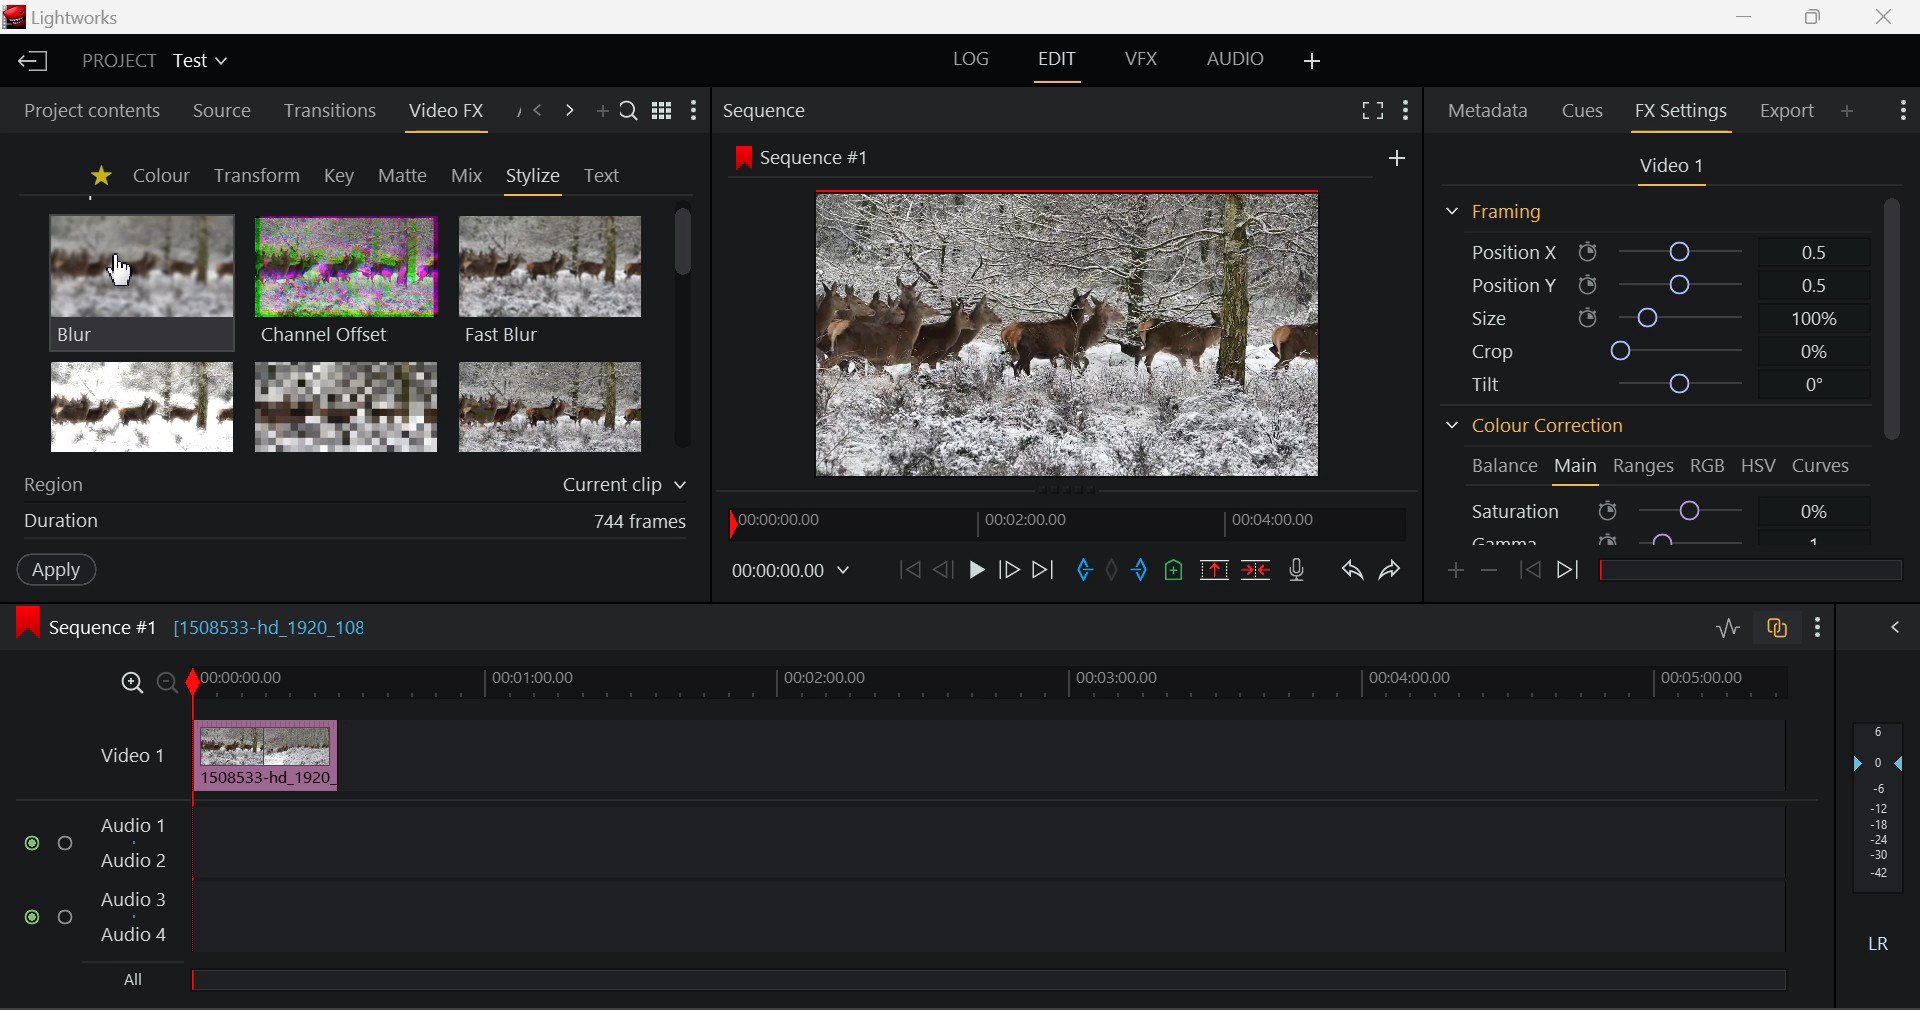  Describe the element at coordinates (602, 113) in the screenshot. I see `Add Panel` at that location.